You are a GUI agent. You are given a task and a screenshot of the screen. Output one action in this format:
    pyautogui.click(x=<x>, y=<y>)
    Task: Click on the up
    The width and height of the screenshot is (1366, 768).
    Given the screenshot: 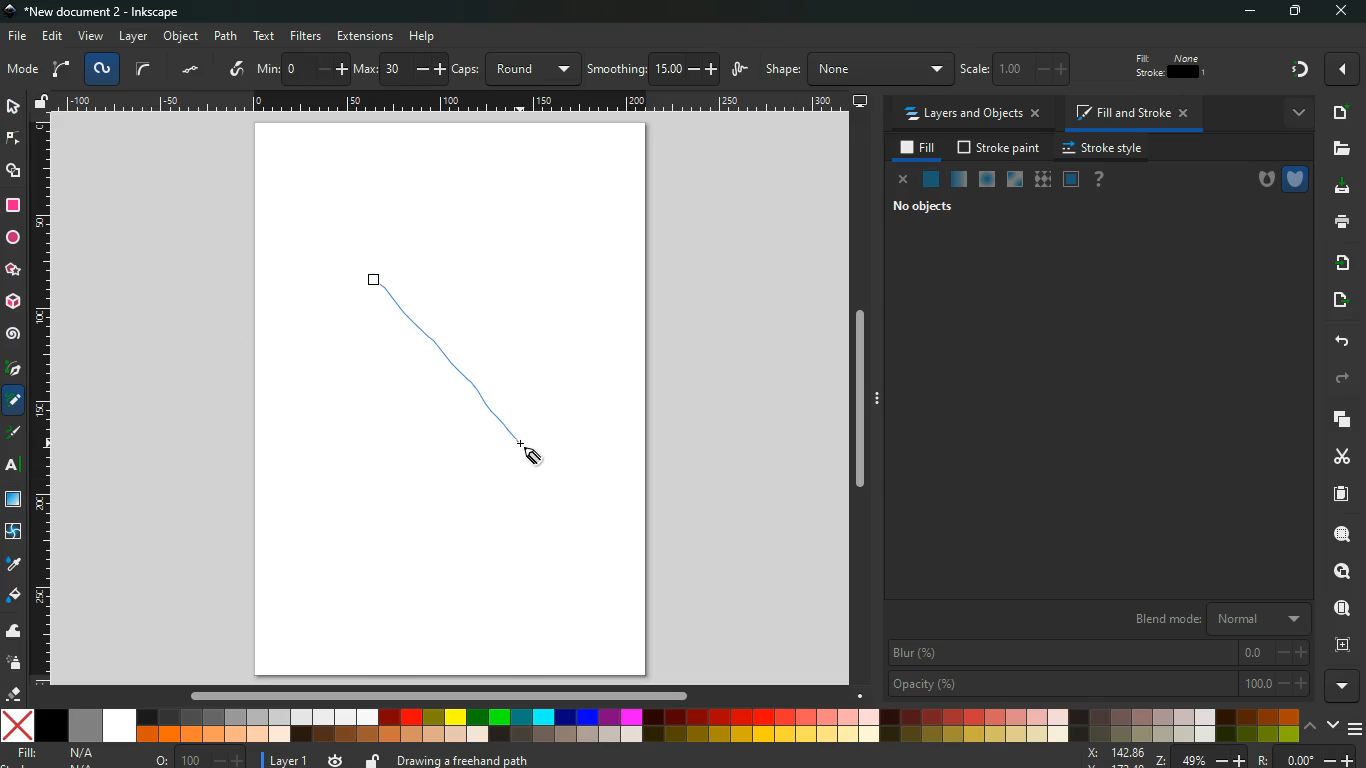 What is the action you would take?
    pyautogui.click(x=1310, y=727)
    